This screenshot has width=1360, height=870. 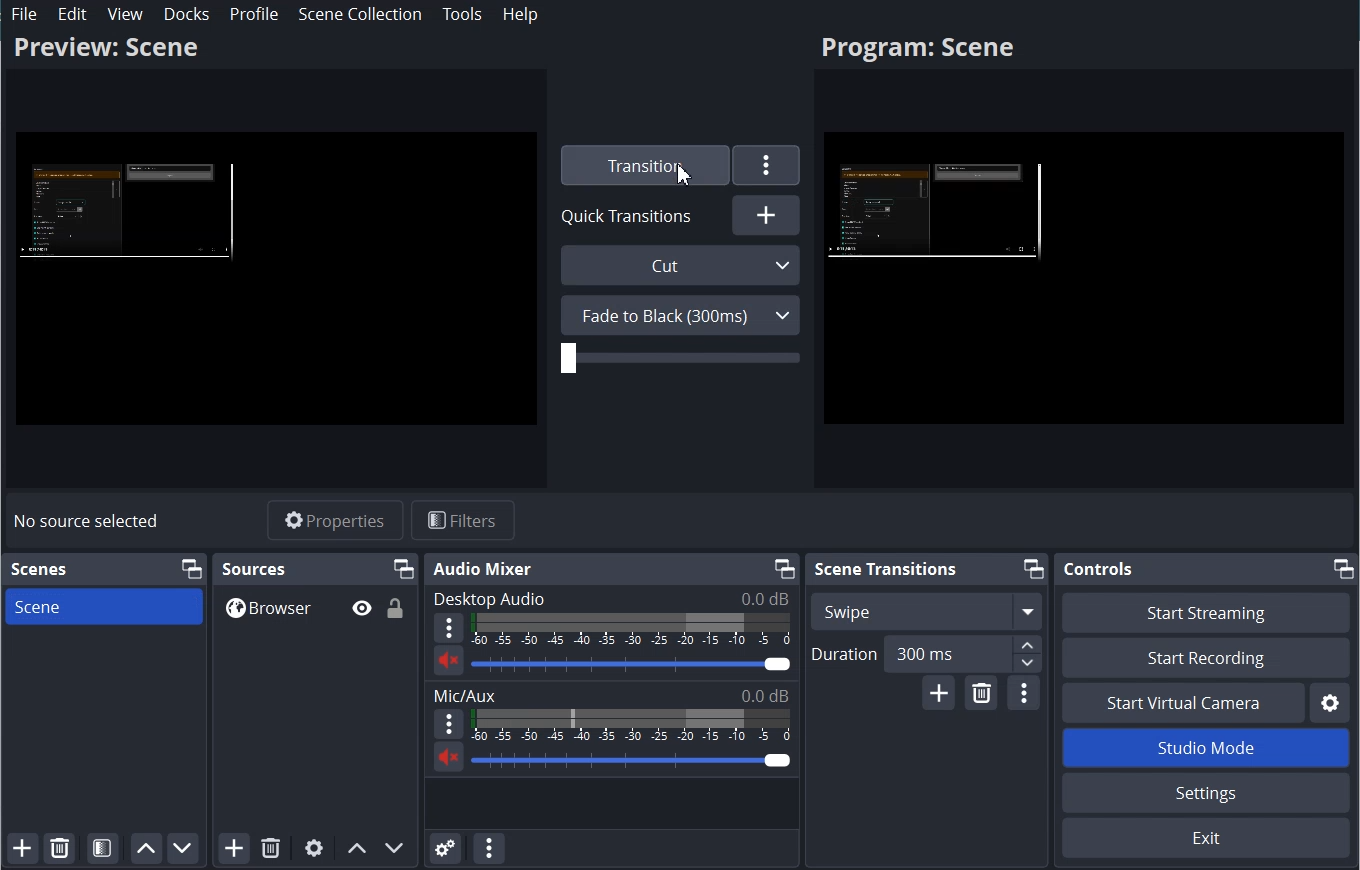 I want to click on Move Source Up, so click(x=356, y=848).